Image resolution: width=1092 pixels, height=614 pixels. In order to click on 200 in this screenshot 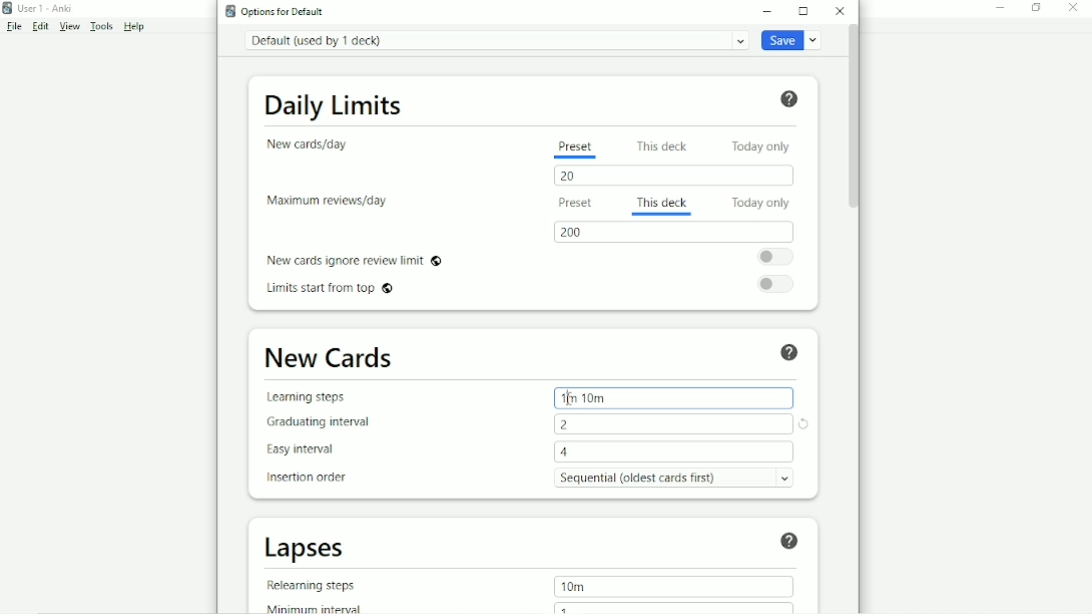, I will do `click(575, 232)`.